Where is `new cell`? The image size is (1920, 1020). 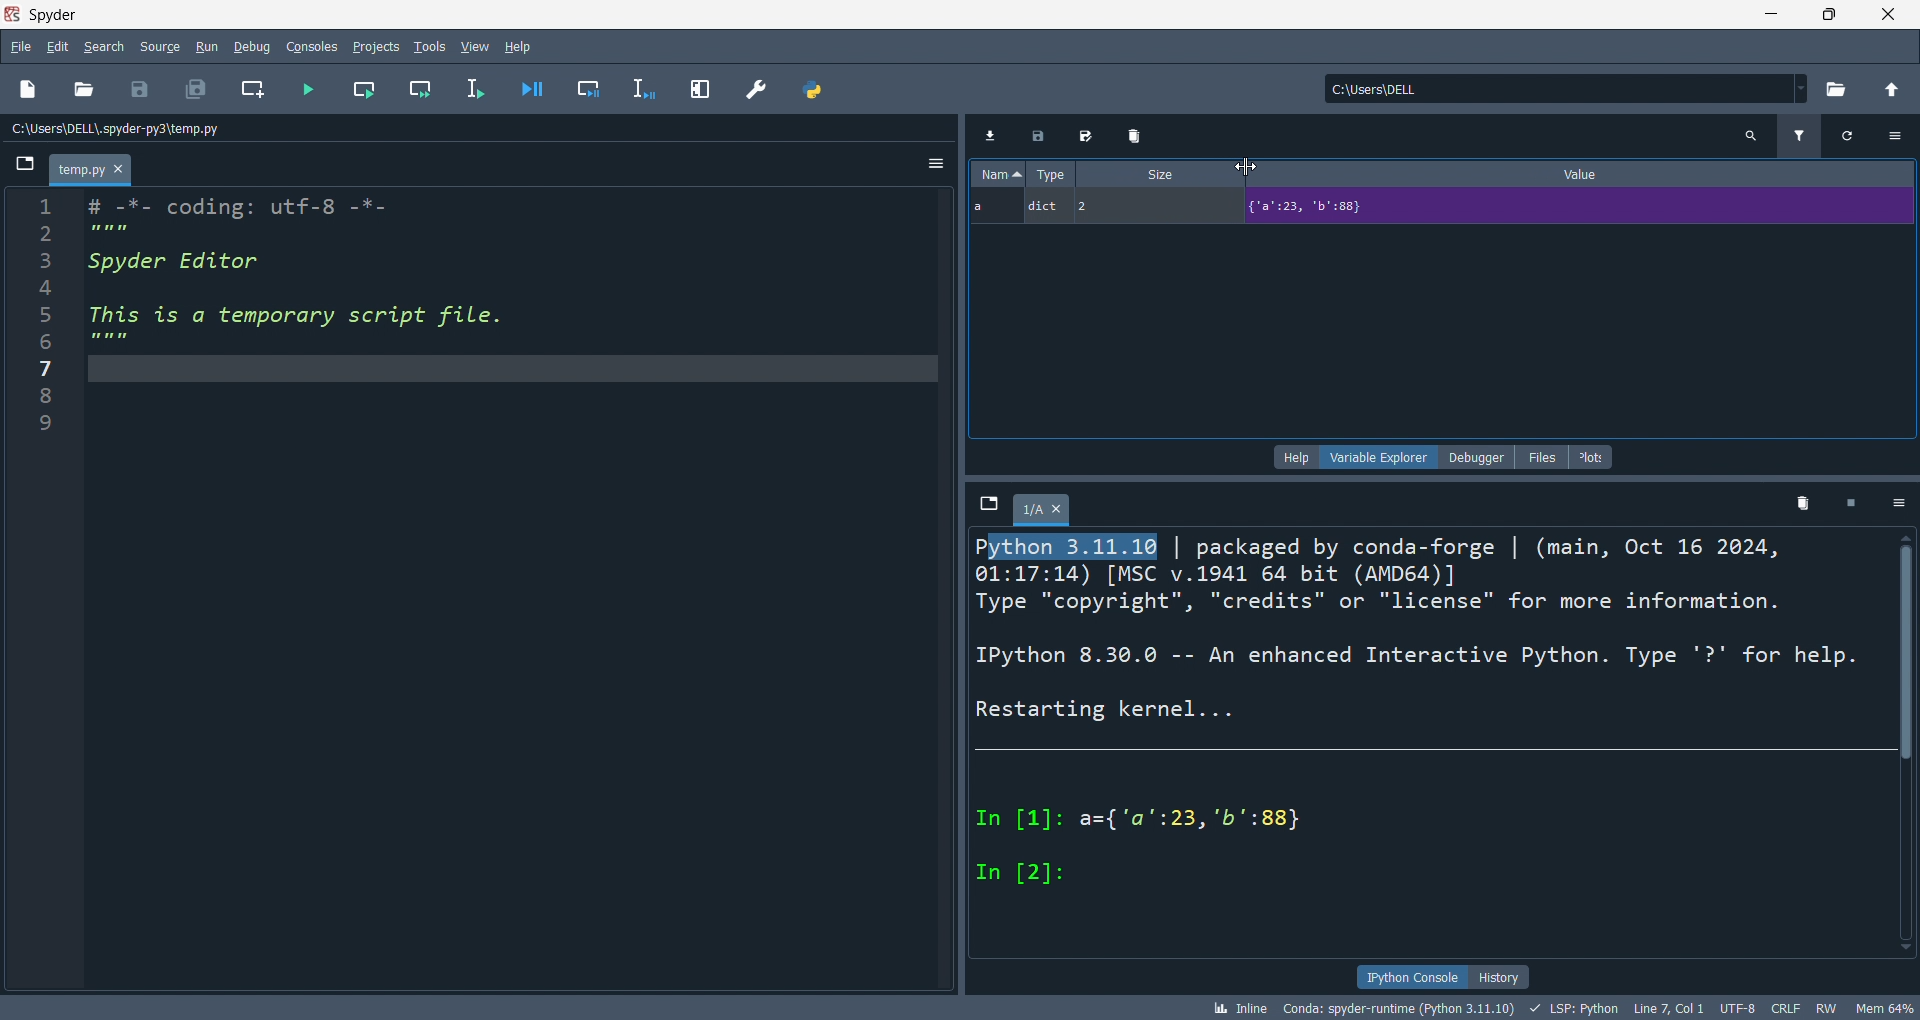 new cell is located at coordinates (249, 88).